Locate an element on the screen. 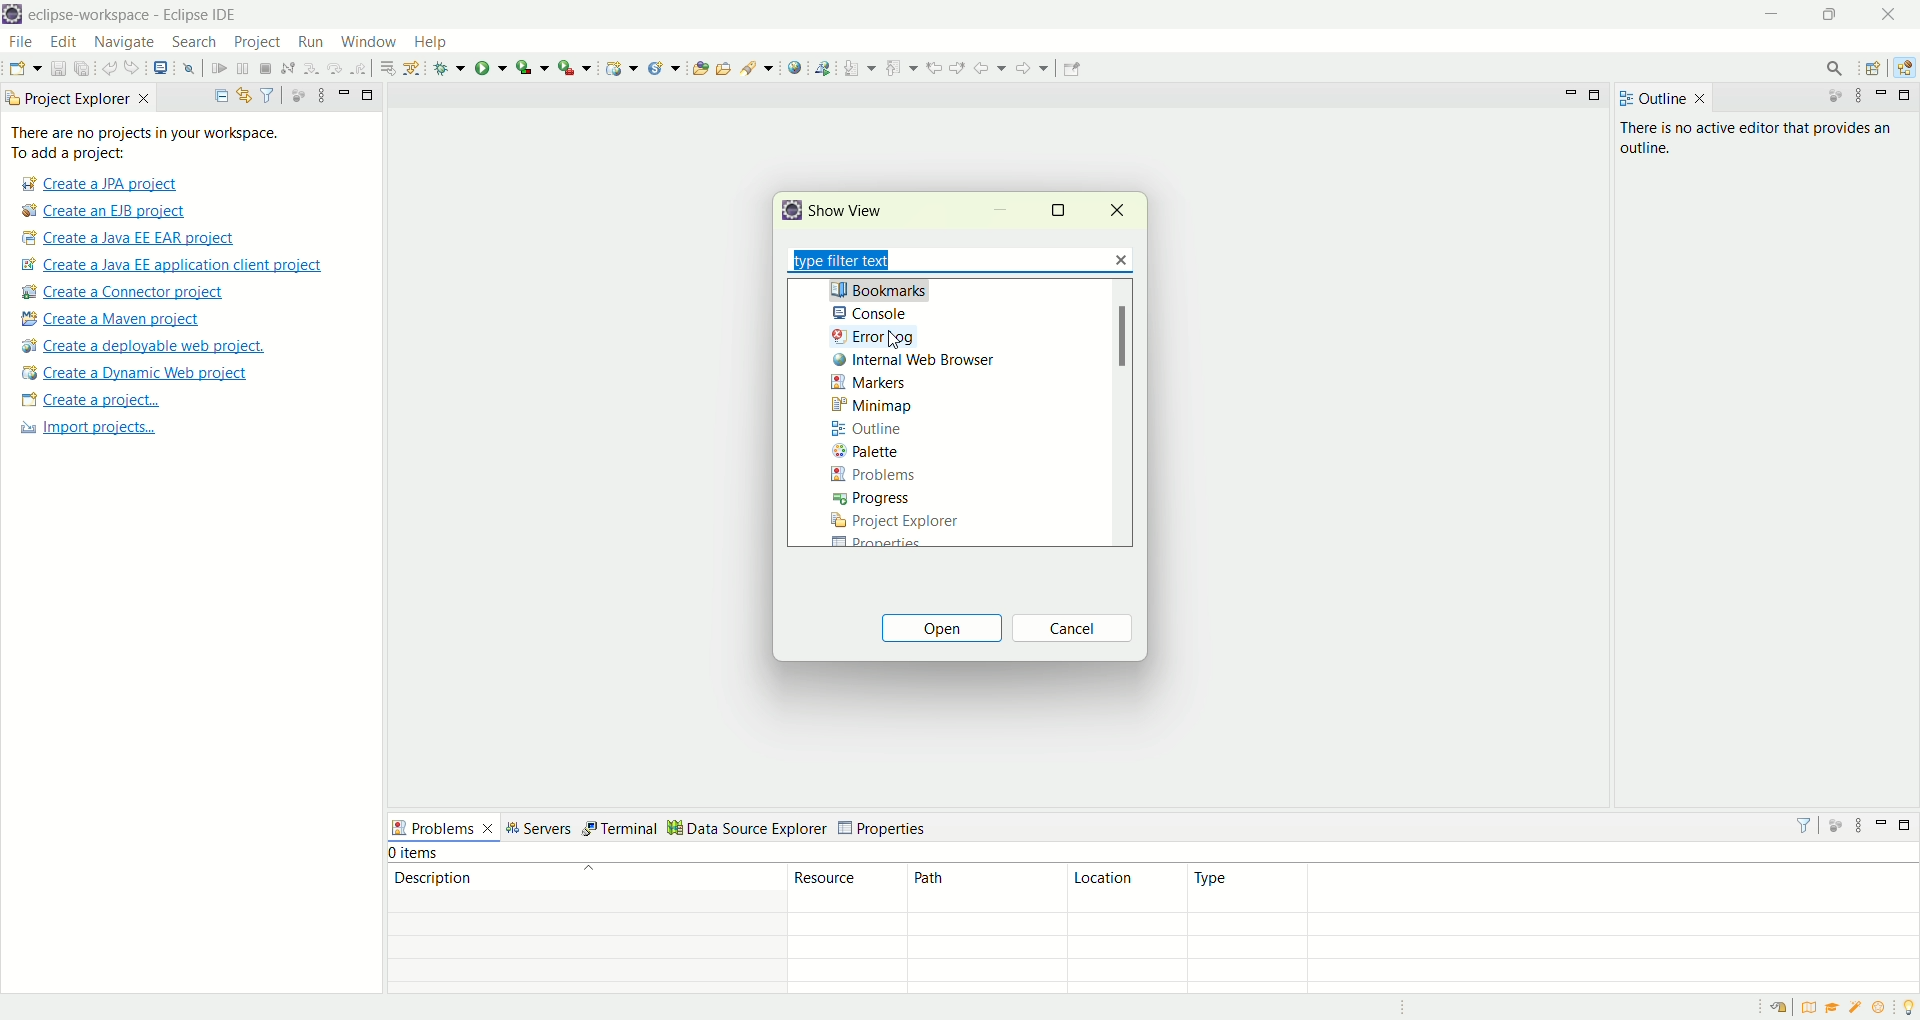  maximize is located at coordinates (1831, 15).